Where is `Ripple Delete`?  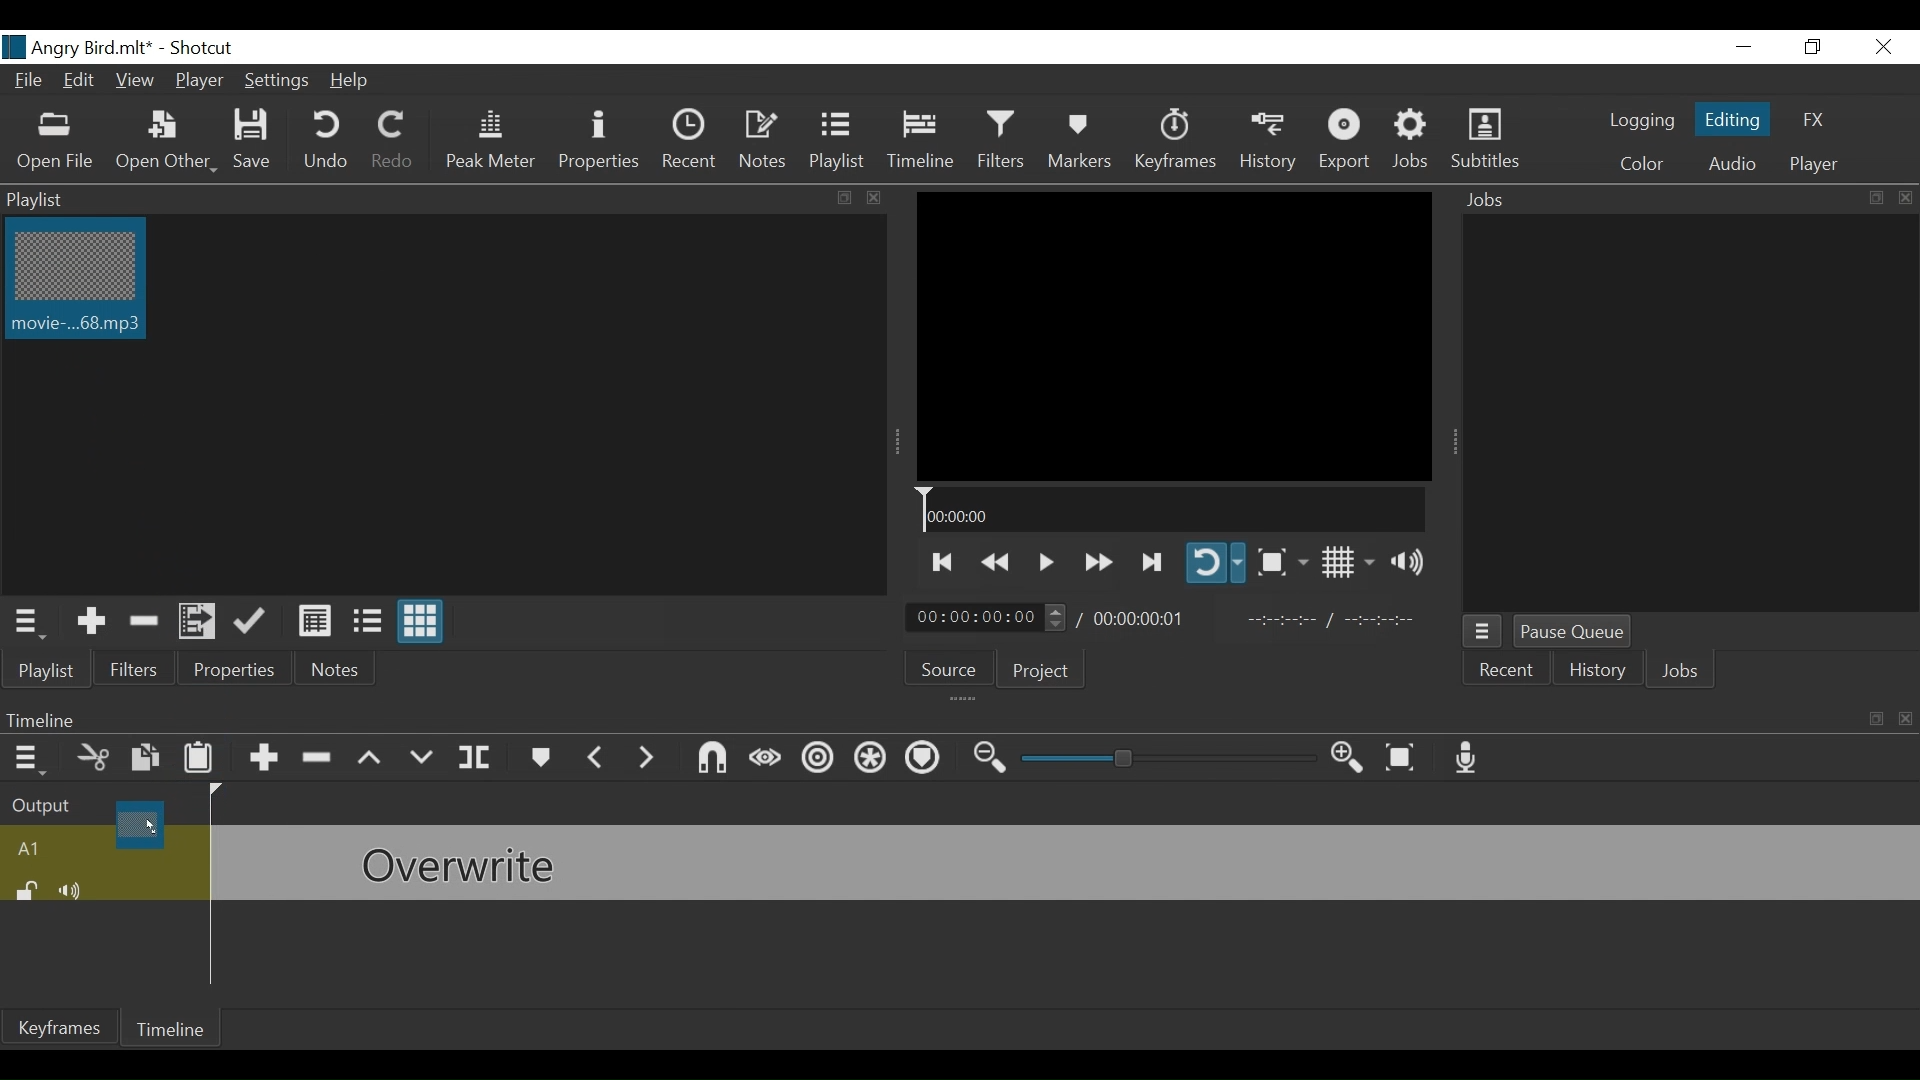 Ripple Delete is located at coordinates (319, 757).